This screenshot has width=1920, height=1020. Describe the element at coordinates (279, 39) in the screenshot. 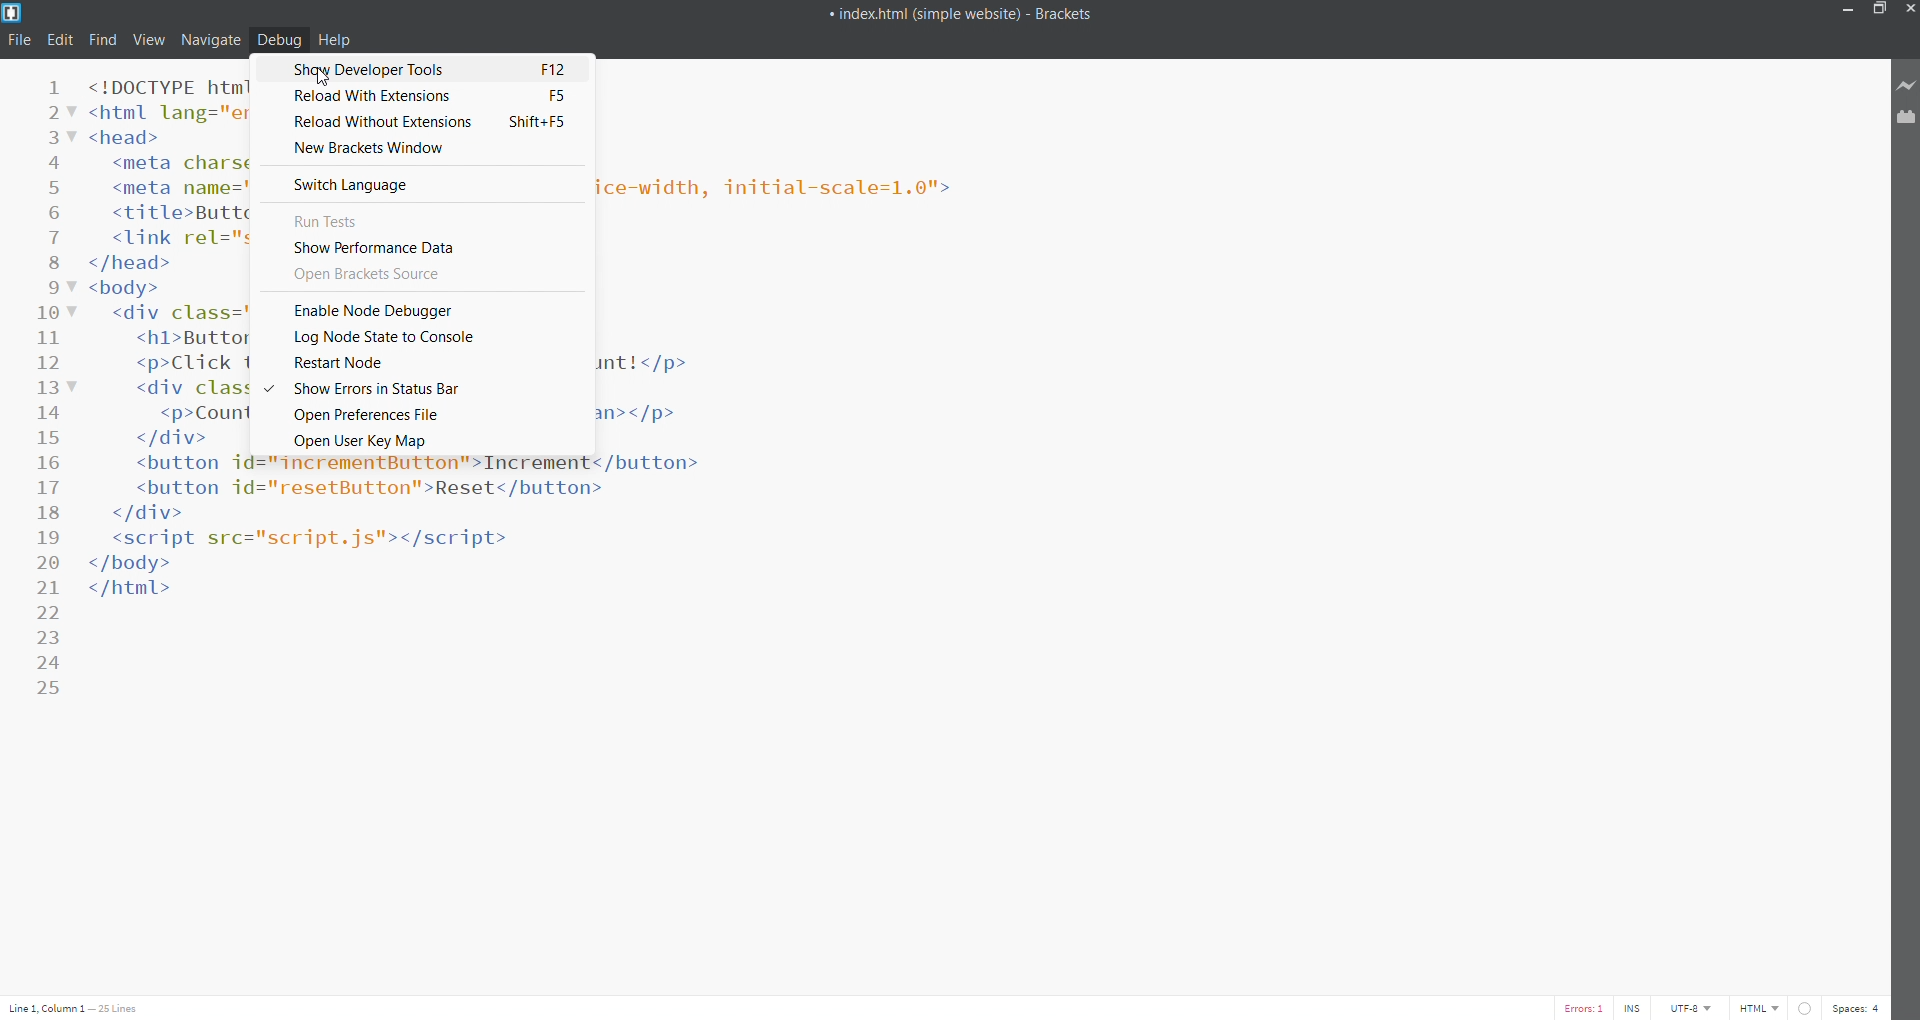

I see `debug` at that location.